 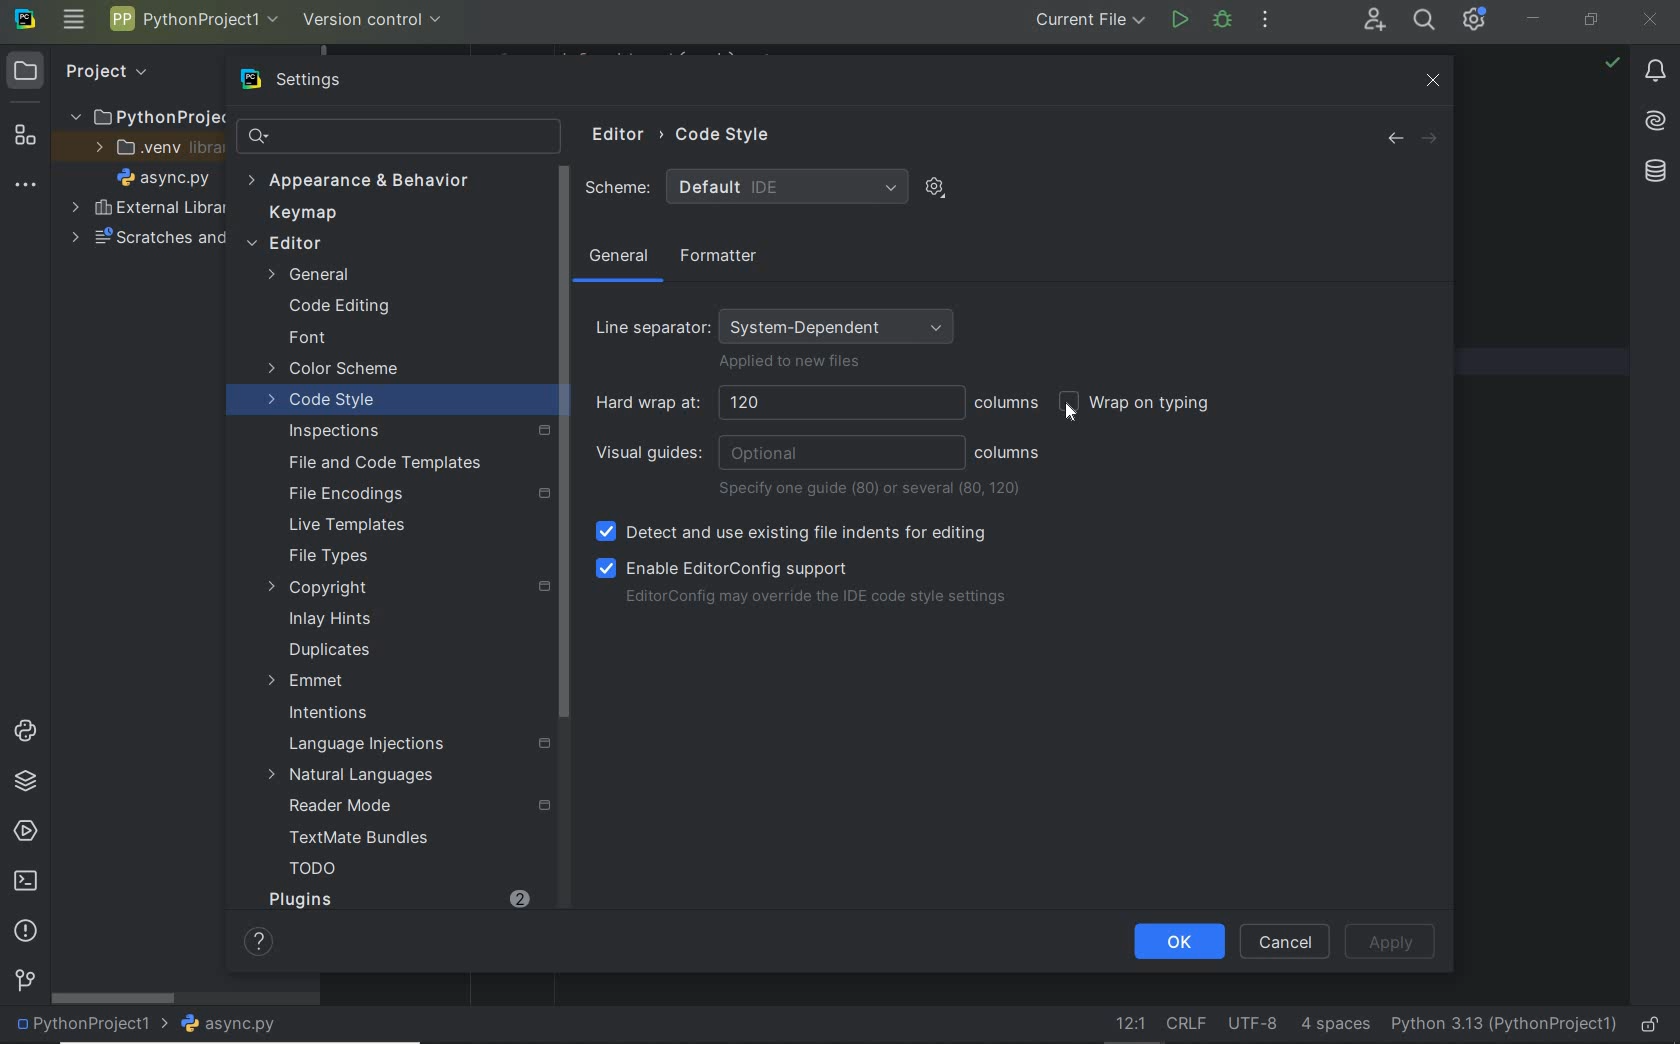 I want to click on inspections, so click(x=414, y=431).